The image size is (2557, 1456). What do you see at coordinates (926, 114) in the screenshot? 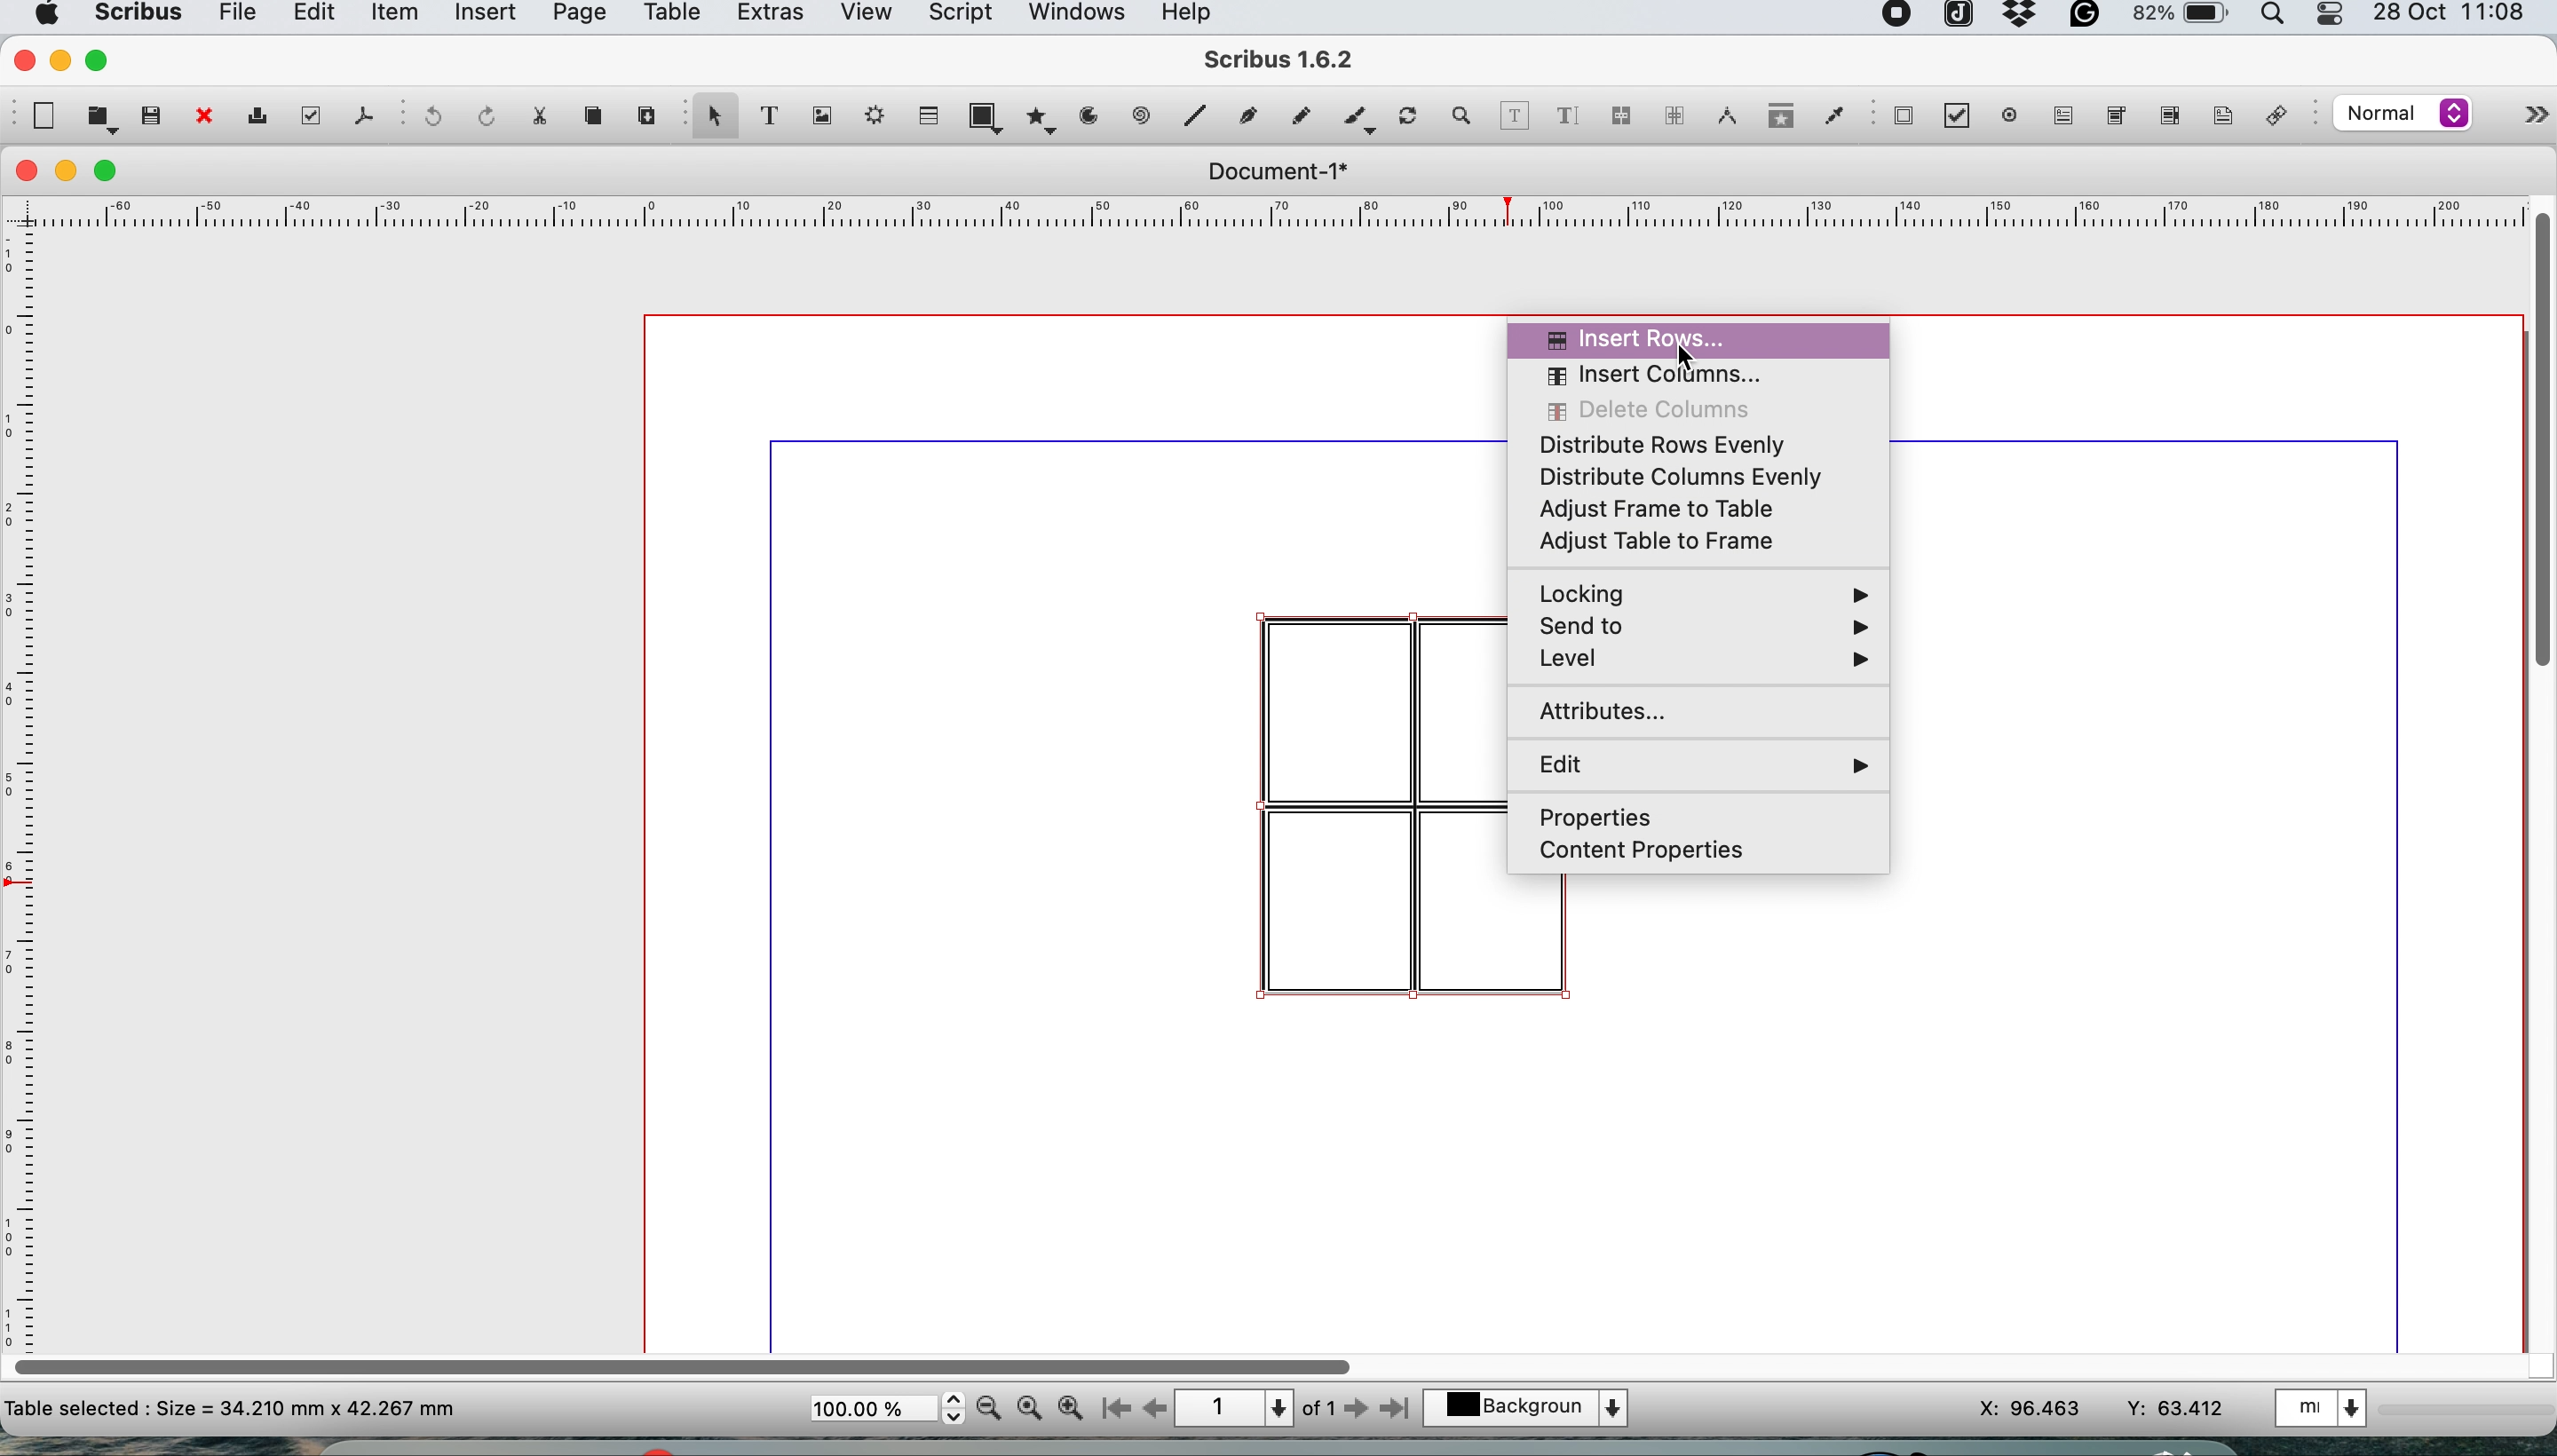
I see `table` at bounding box center [926, 114].